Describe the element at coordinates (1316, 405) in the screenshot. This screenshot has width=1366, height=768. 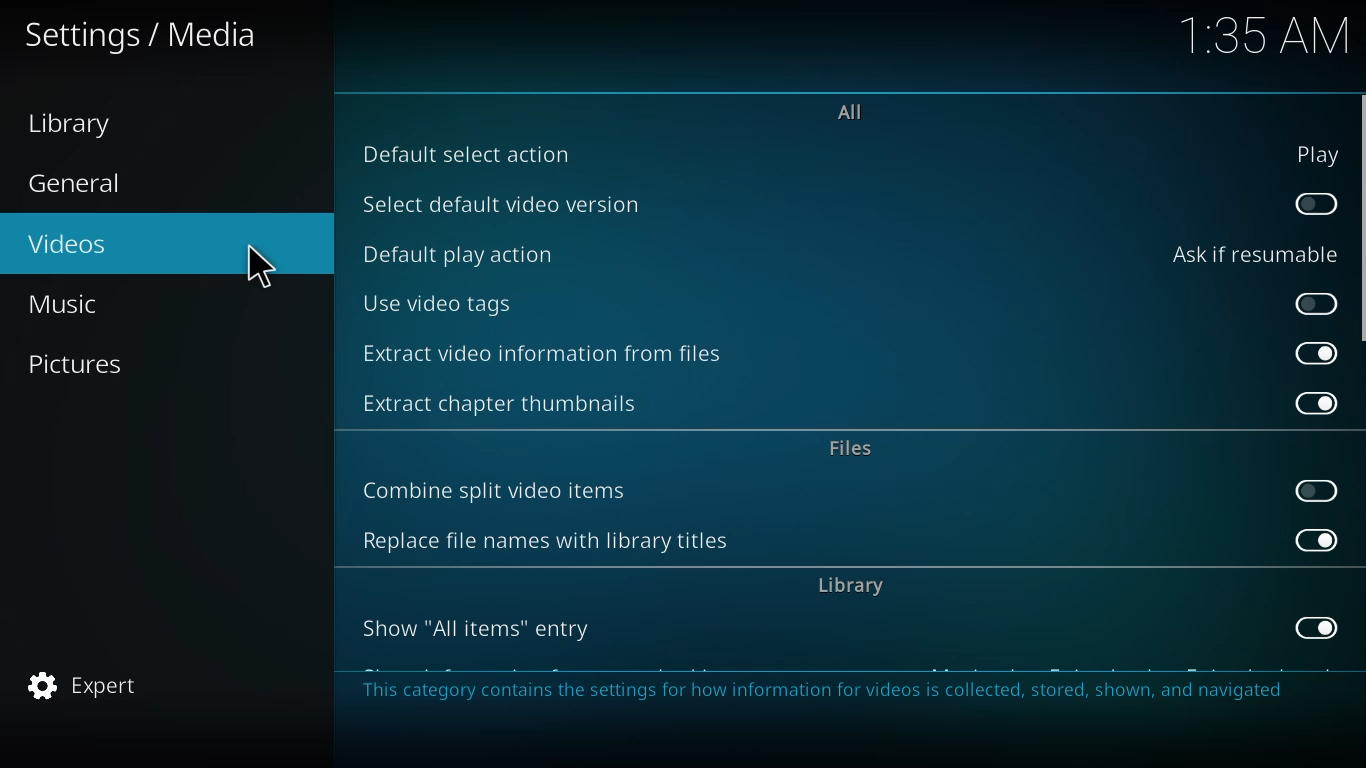
I see `enabled` at that location.